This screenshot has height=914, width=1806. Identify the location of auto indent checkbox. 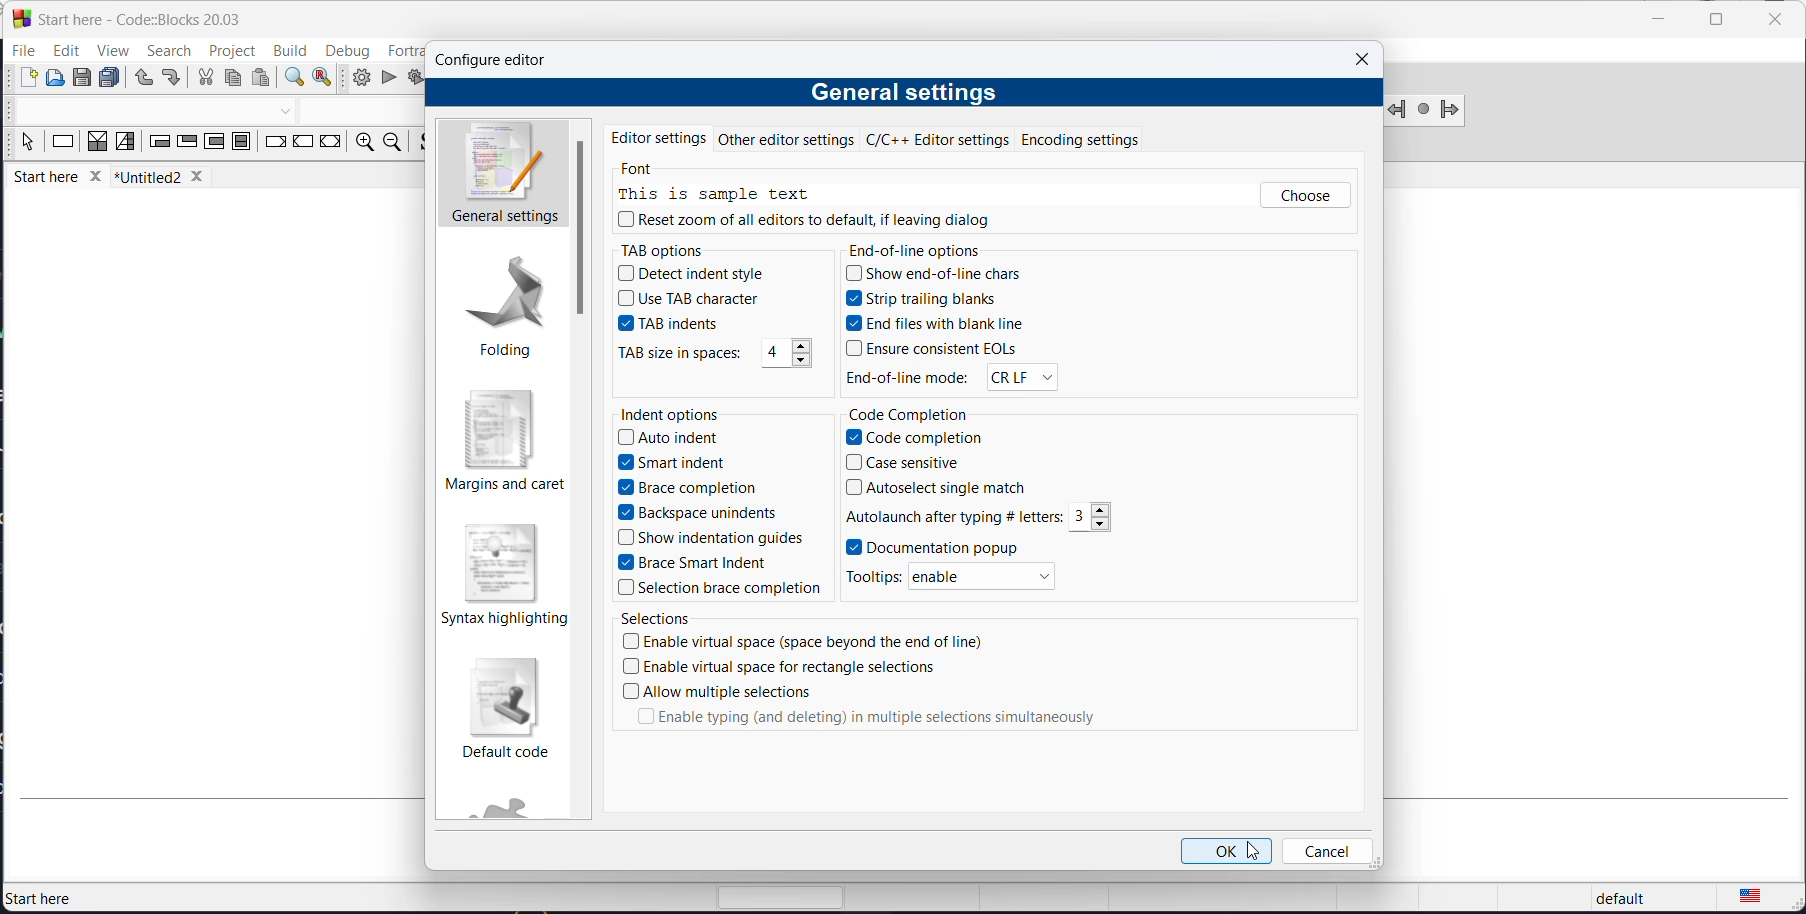
(674, 439).